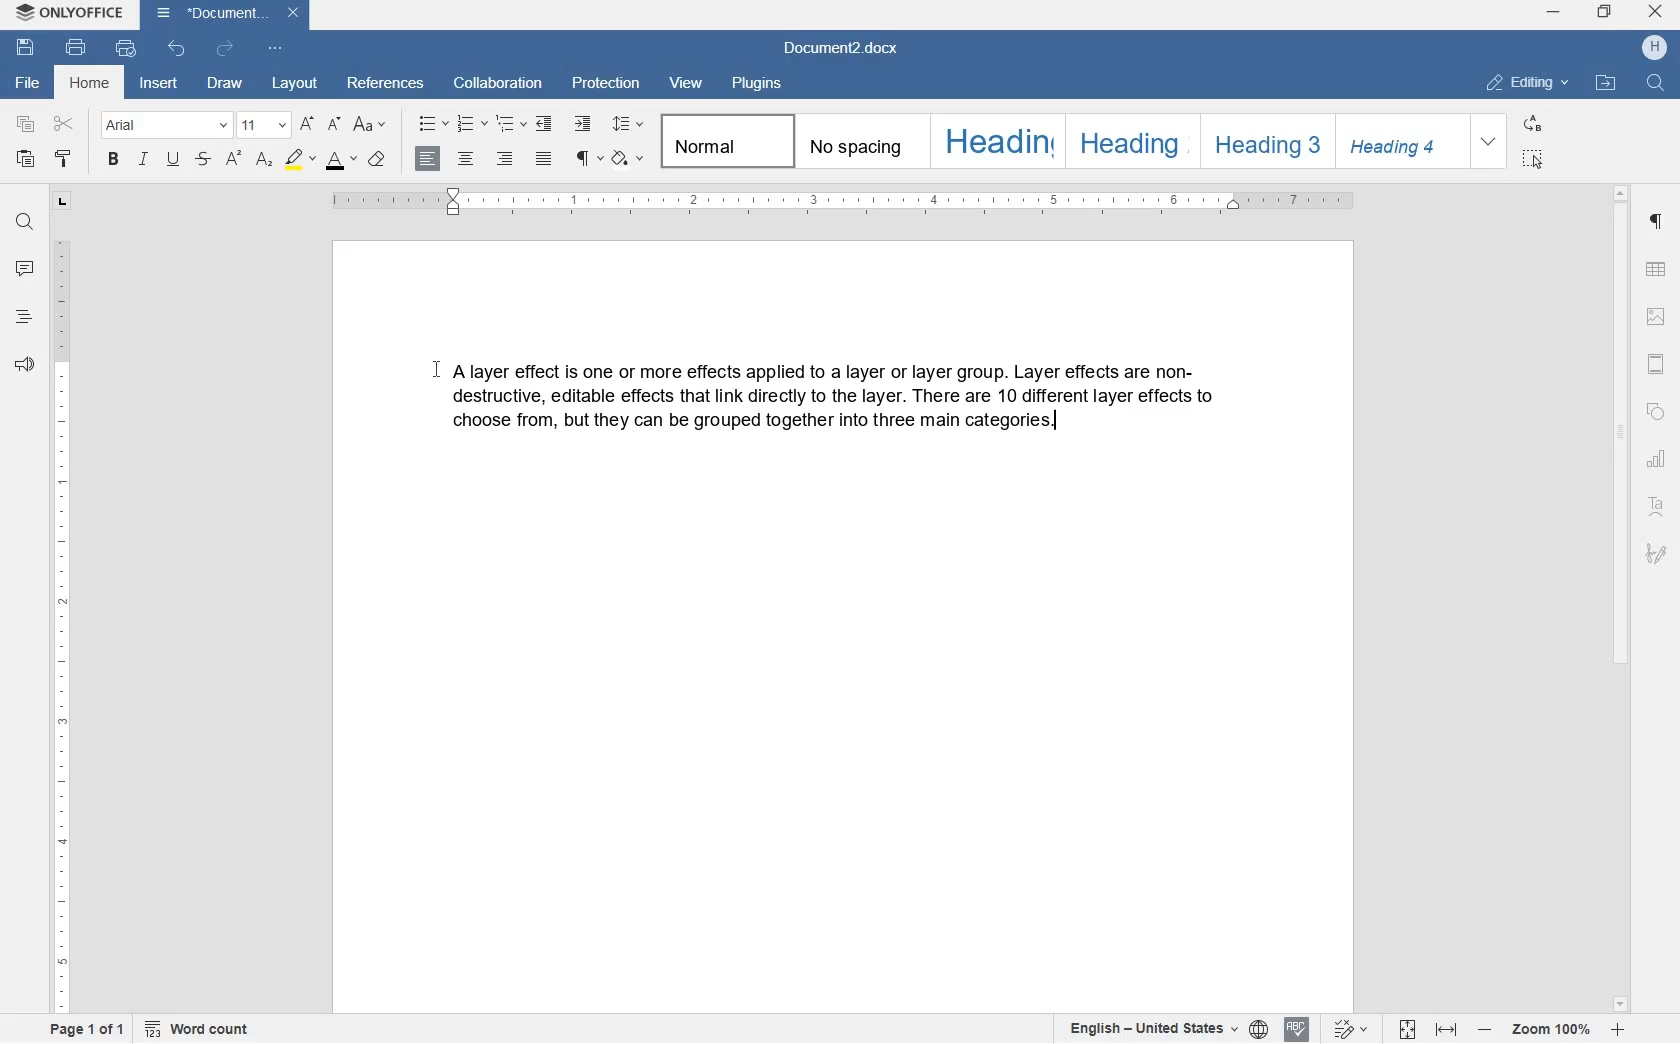  I want to click on word count, so click(197, 1030).